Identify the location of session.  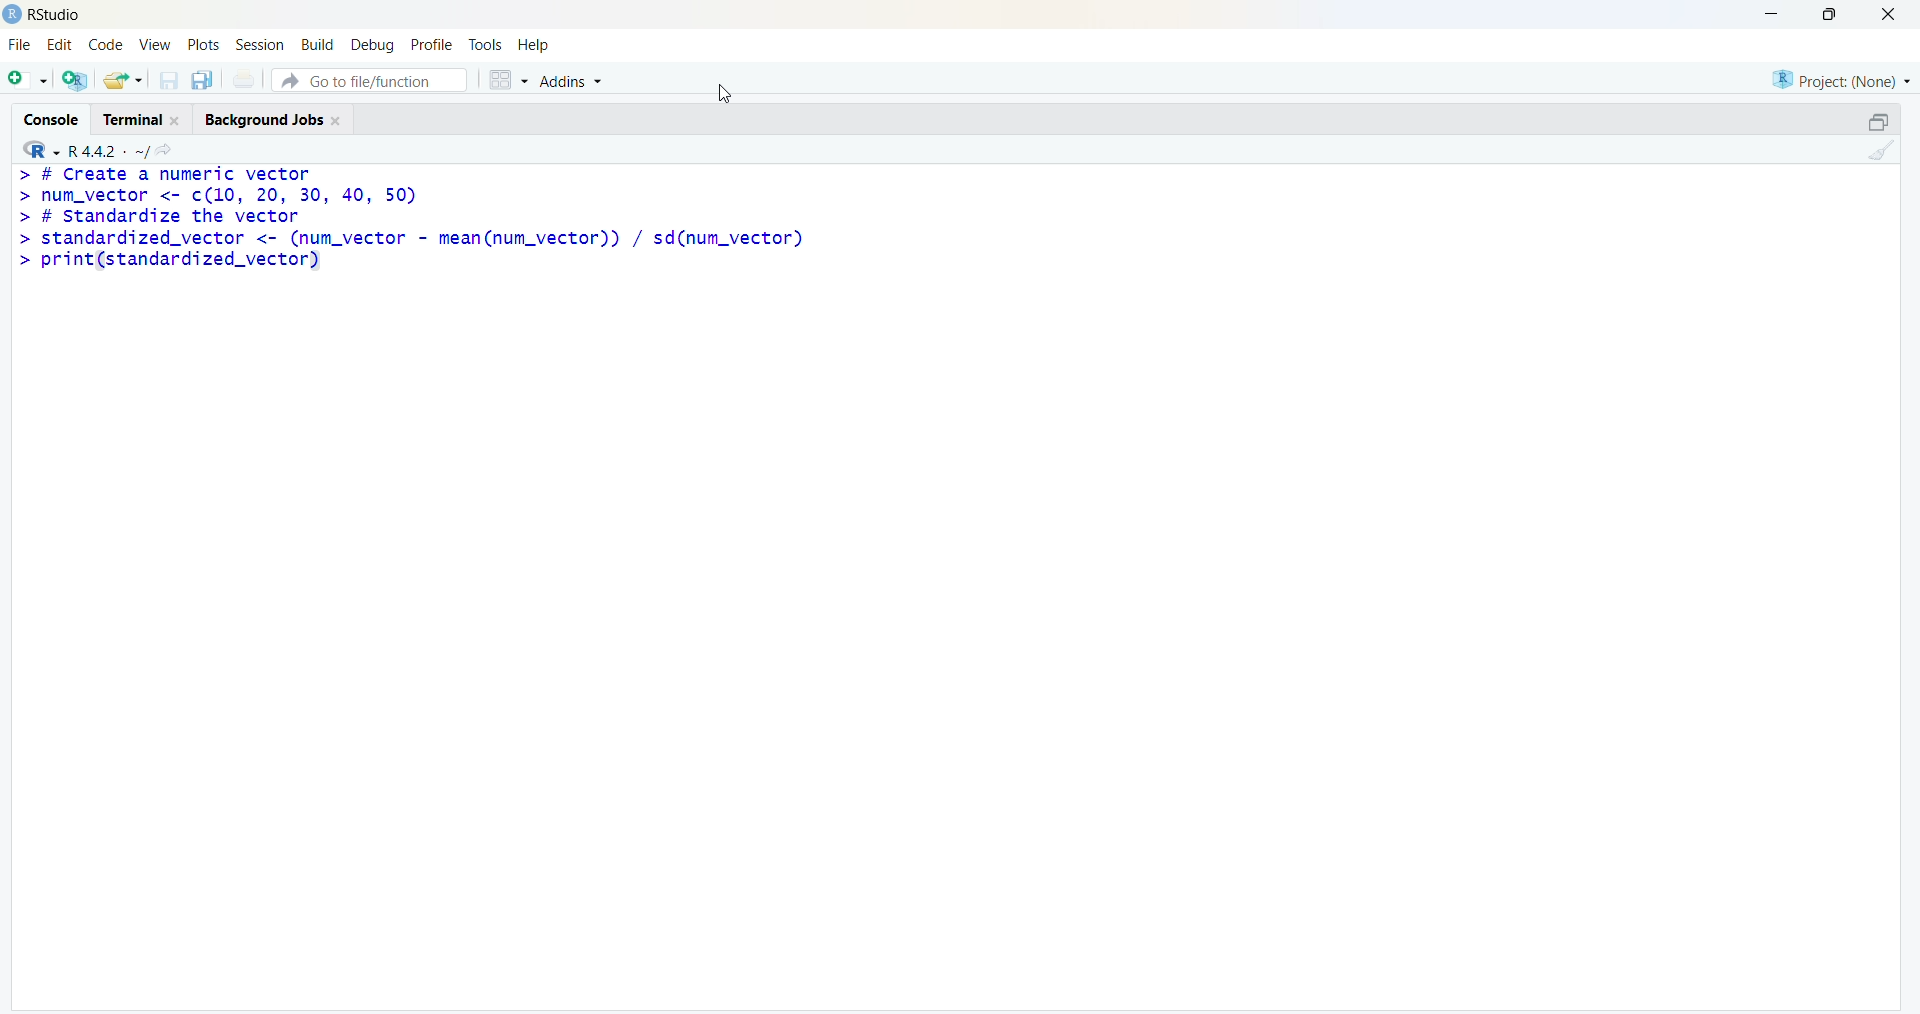
(262, 44).